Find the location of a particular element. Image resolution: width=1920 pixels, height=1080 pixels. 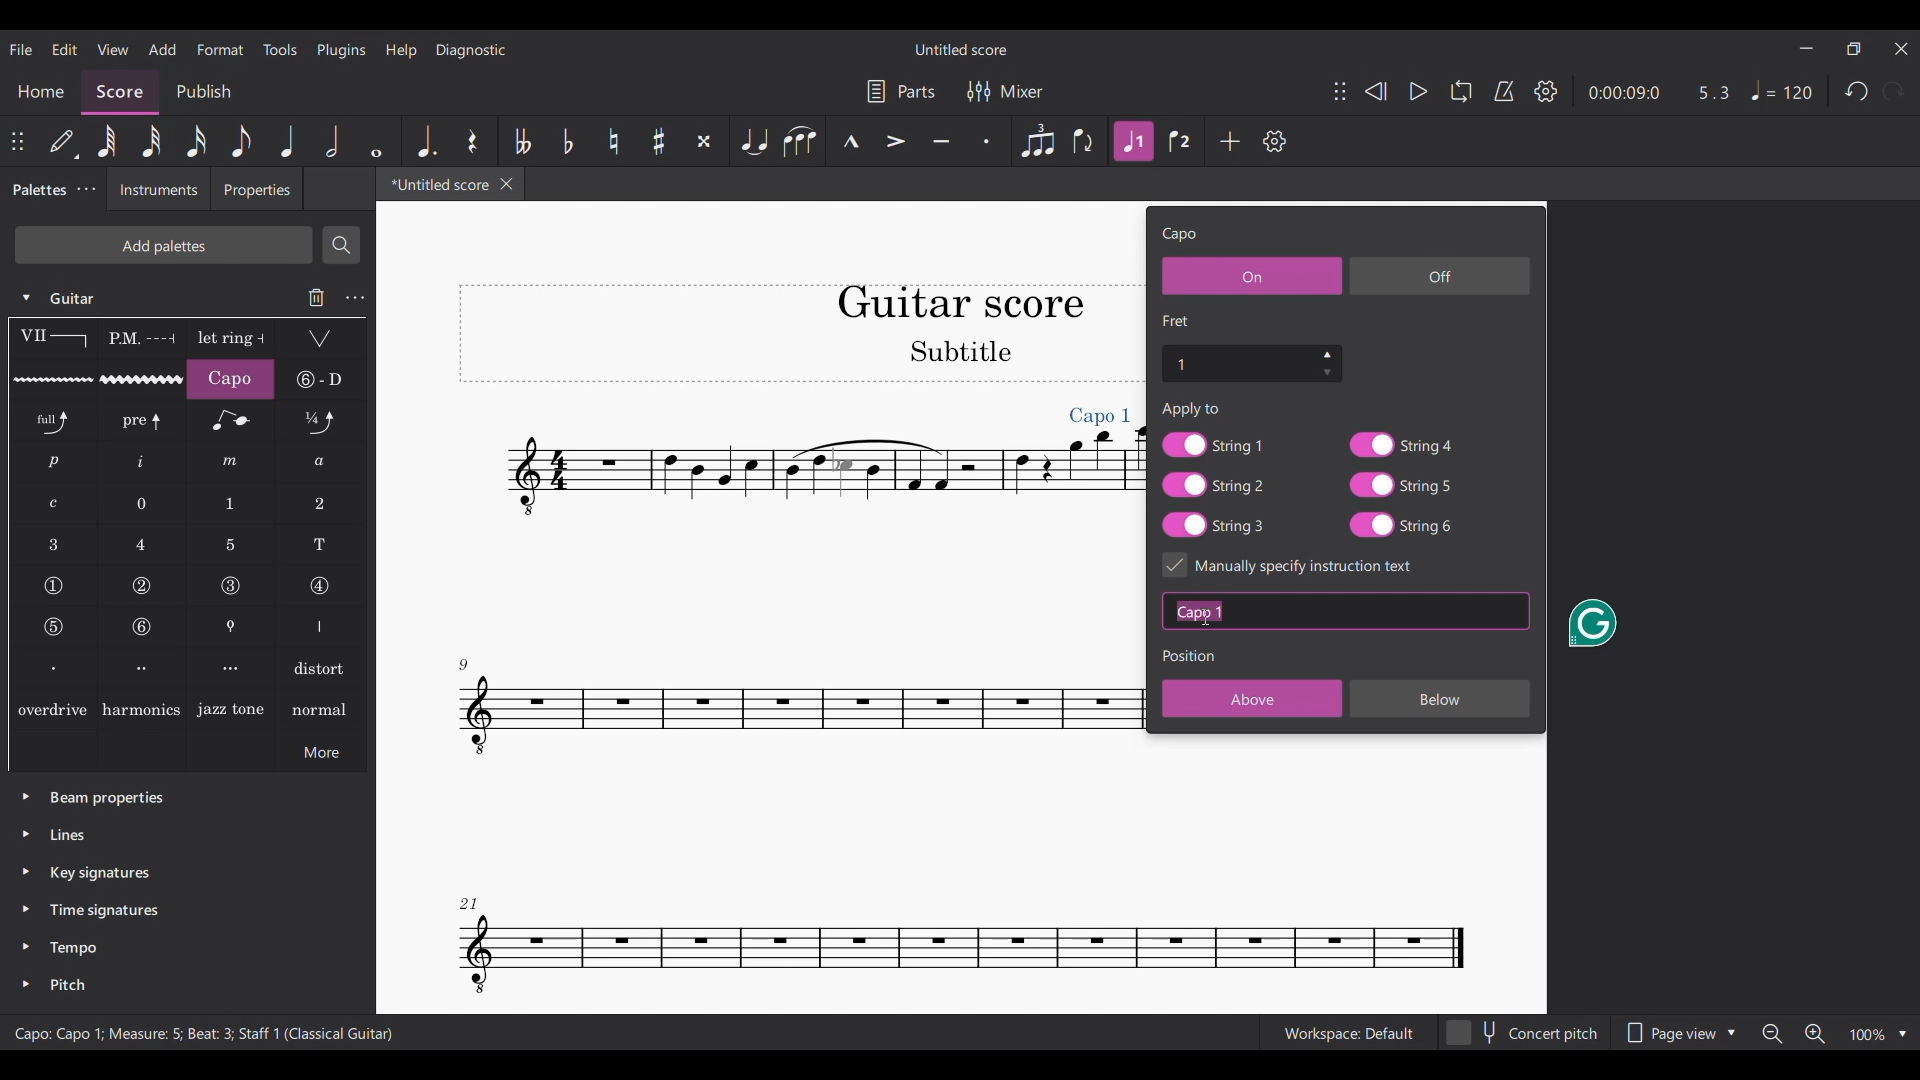

Right hand fingering thumb is located at coordinates (321, 627).